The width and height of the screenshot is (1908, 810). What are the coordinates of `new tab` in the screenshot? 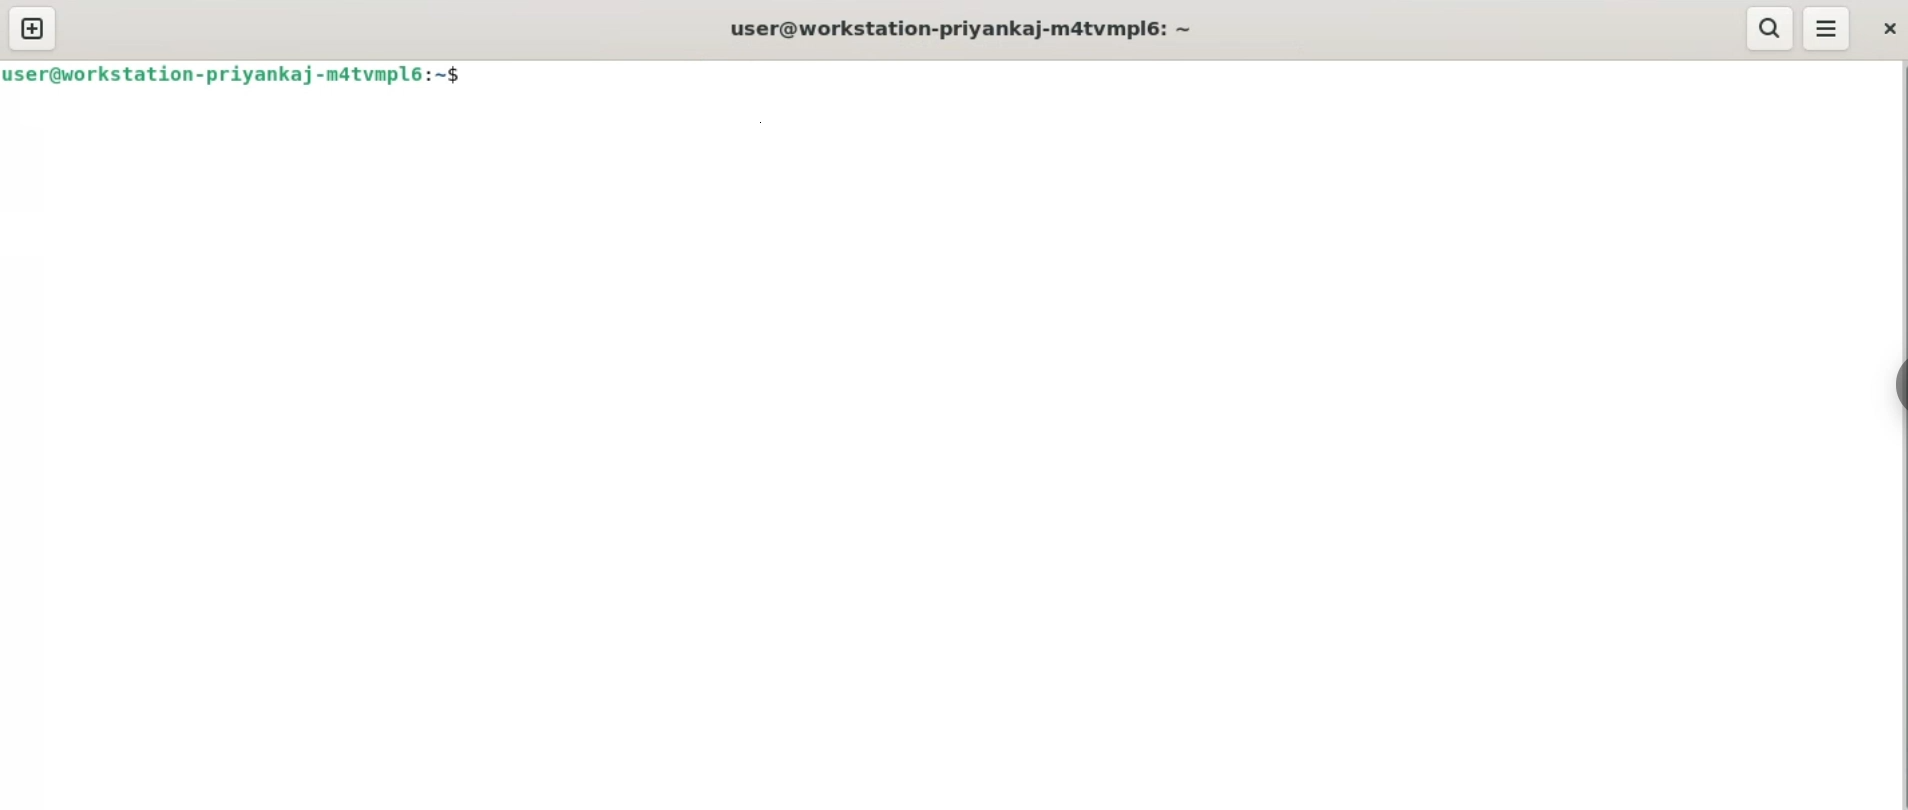 It's located at (34, 31).